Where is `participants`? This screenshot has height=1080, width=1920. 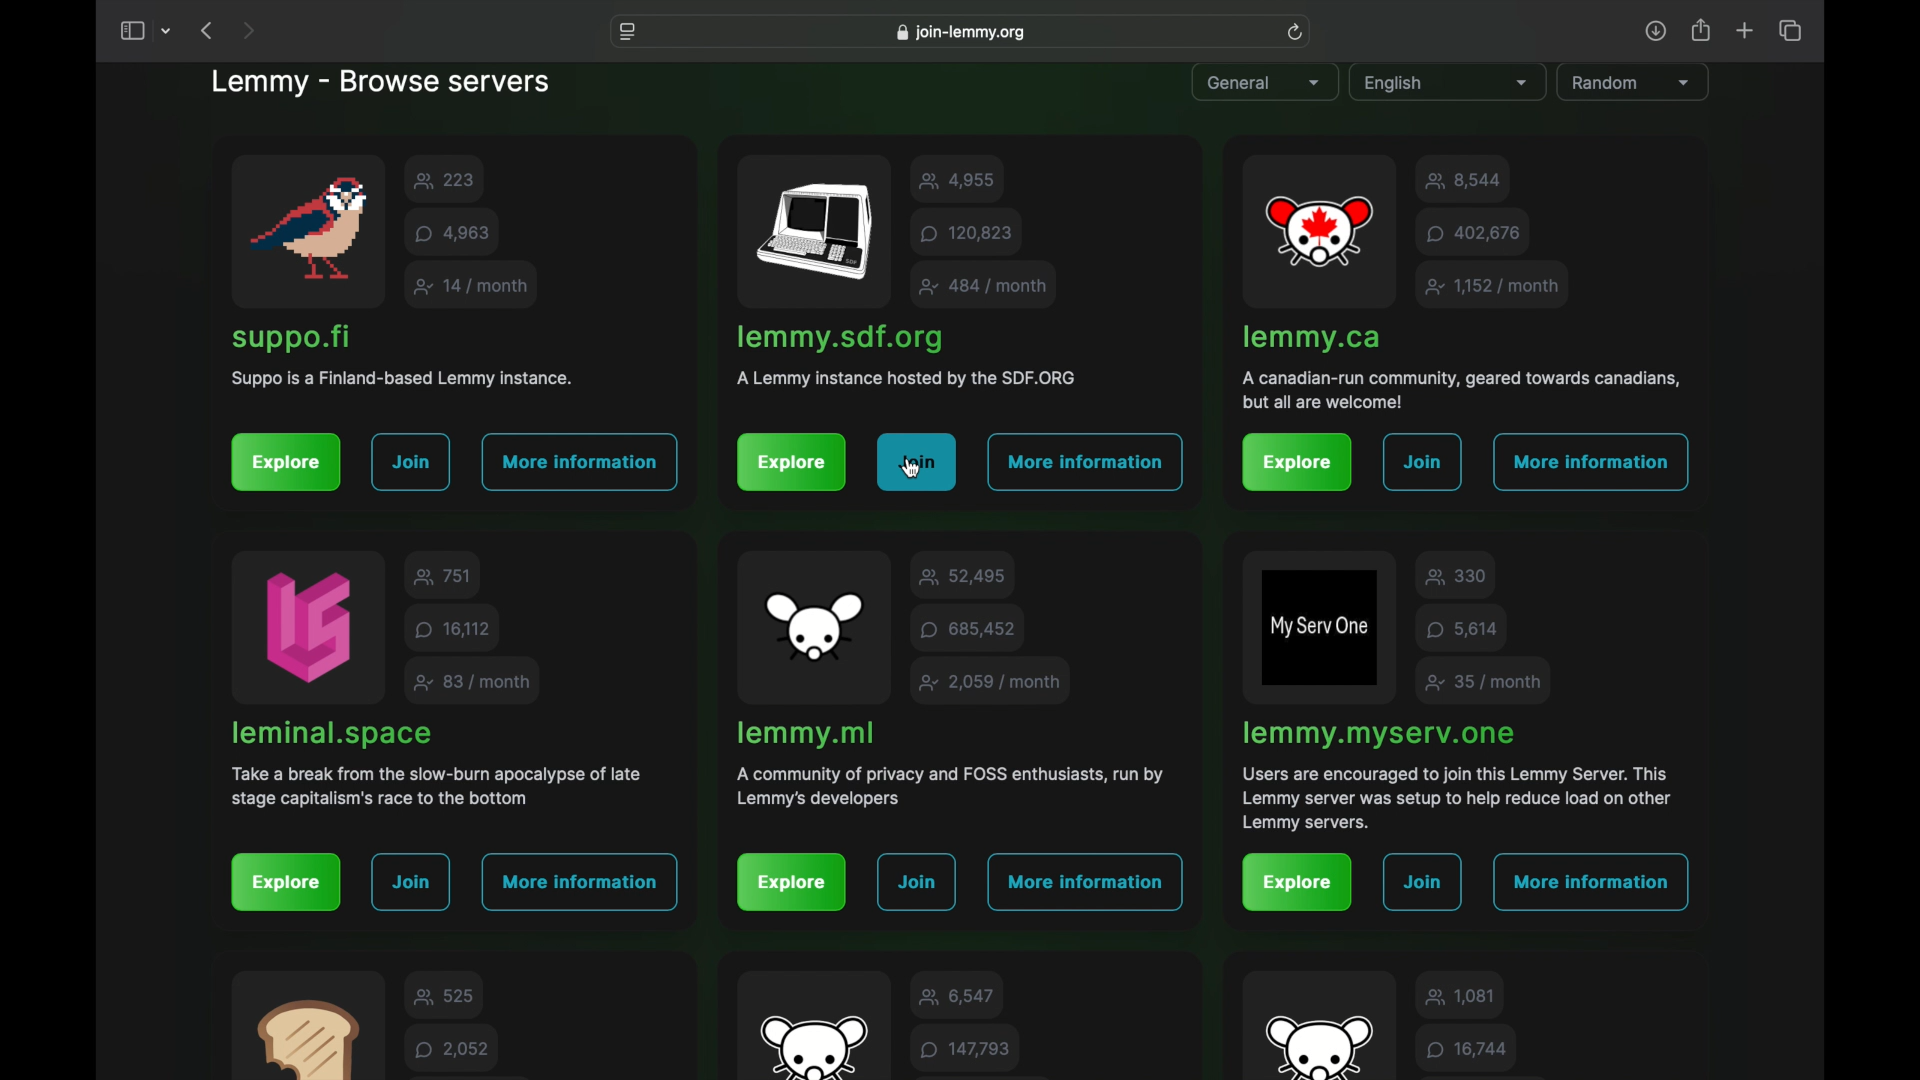 participants is located at coordinates (446, 995).